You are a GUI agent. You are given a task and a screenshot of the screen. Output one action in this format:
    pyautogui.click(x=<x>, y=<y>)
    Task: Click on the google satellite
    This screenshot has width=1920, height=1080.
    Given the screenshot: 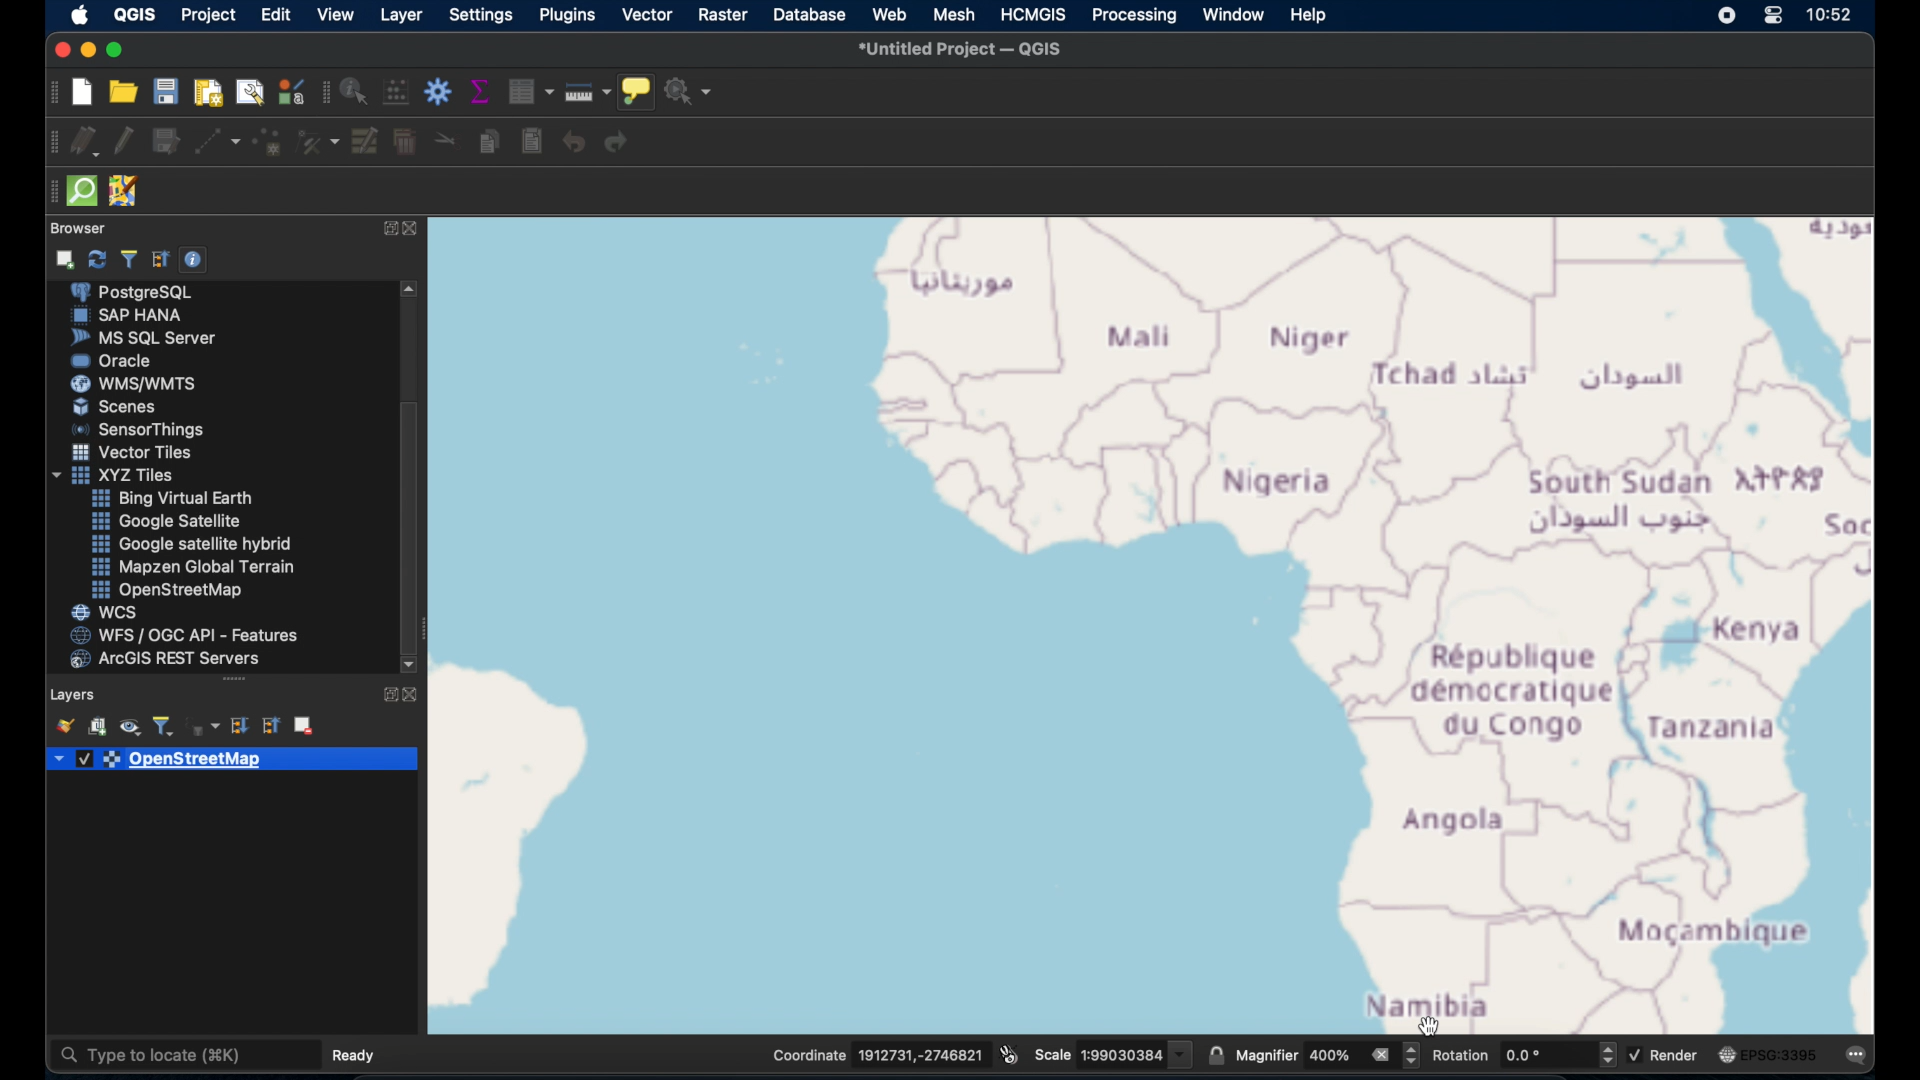 What is the action you would take?
    pyautogui.click(x=171, y=523)
    